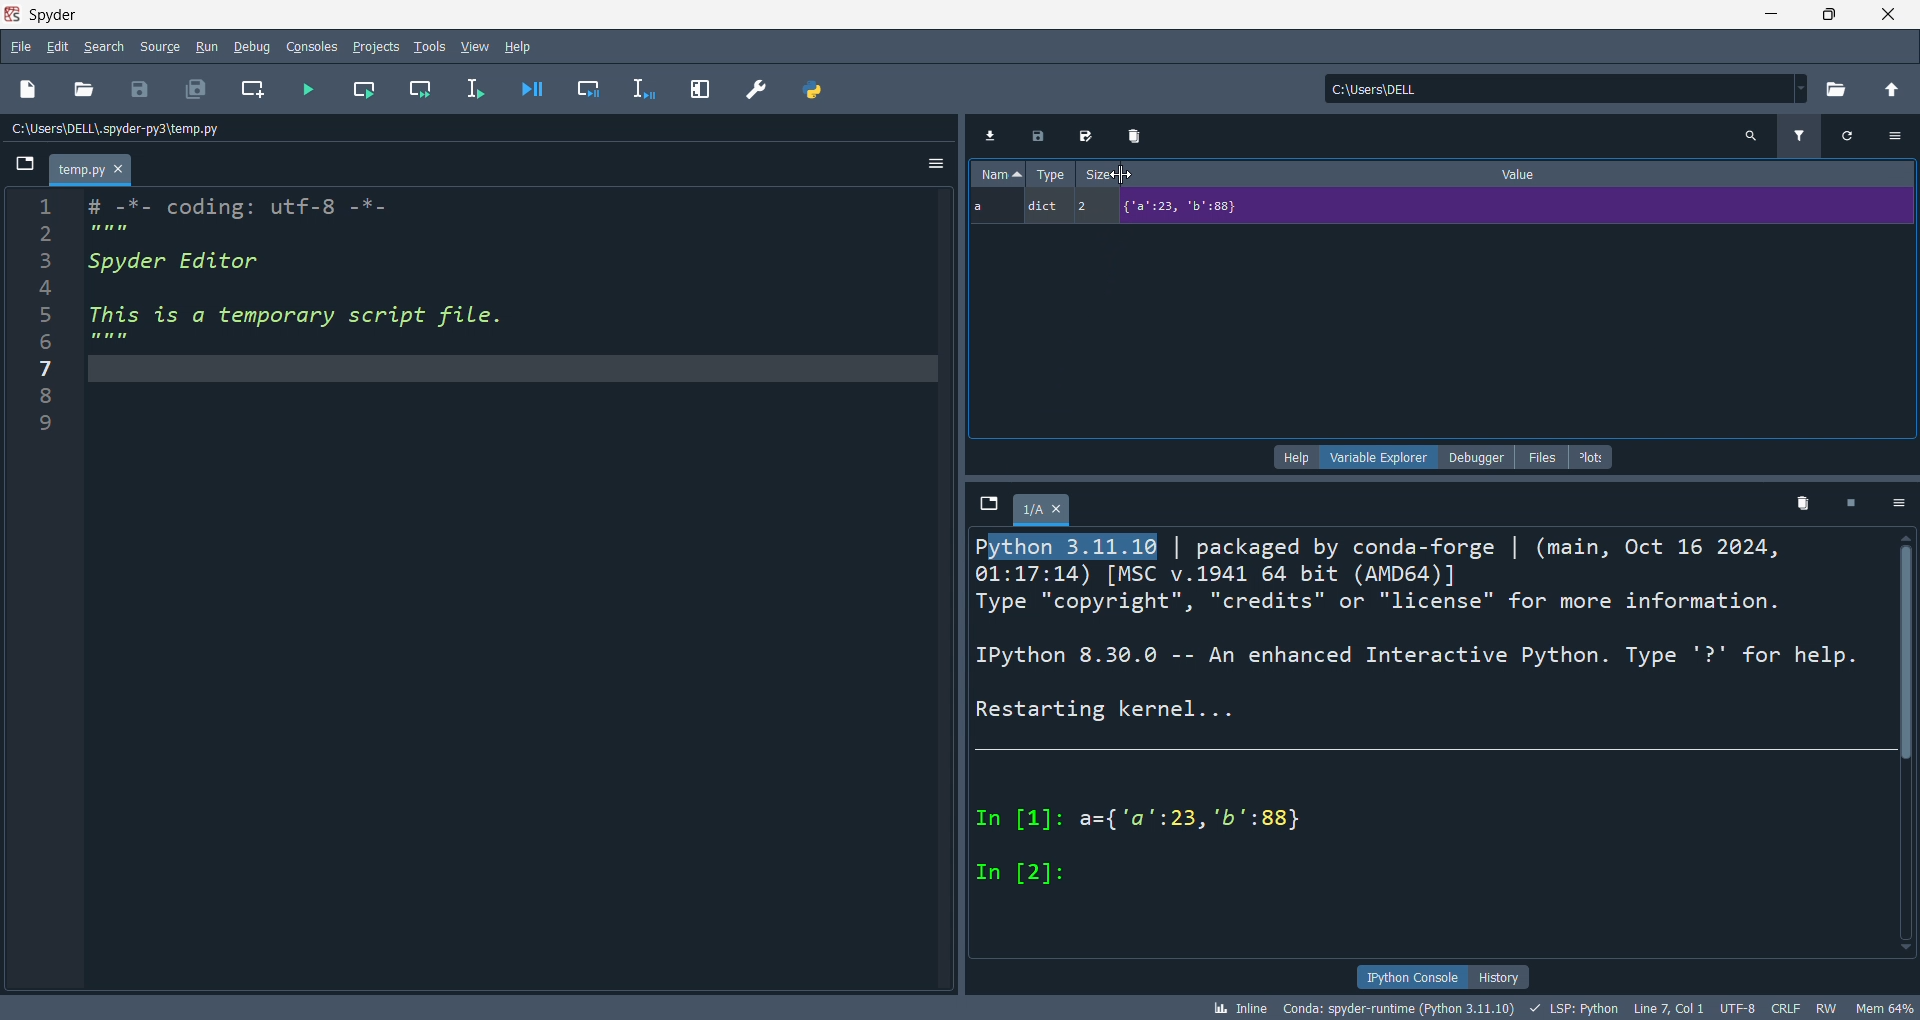  Describe the element at coordinates (1901, 135) in the screenshot. I see `options` at that location.